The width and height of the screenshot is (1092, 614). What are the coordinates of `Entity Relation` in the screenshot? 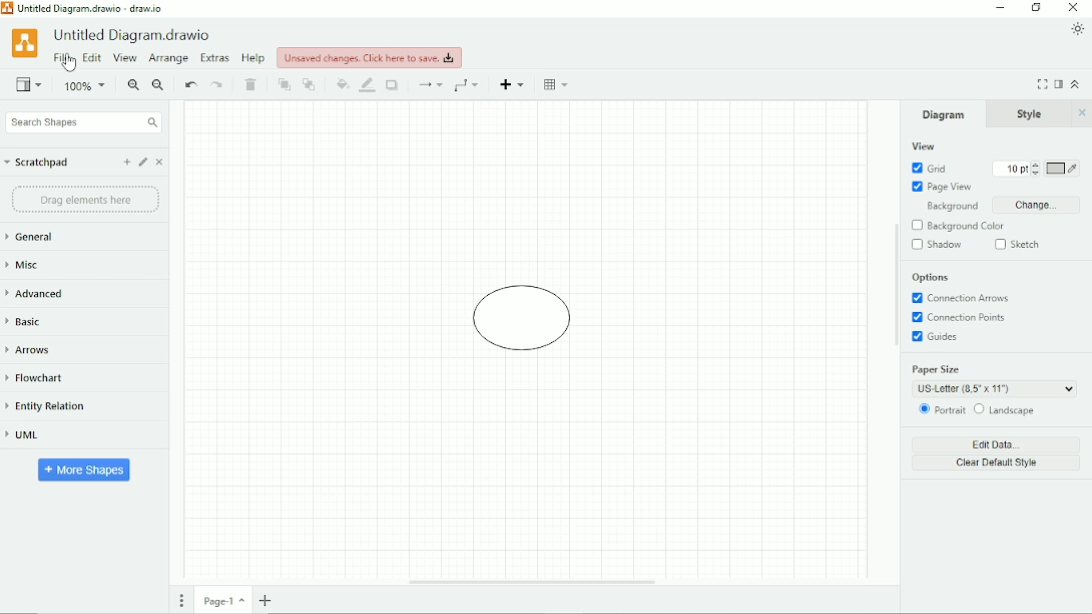 It's located at (46, 406).